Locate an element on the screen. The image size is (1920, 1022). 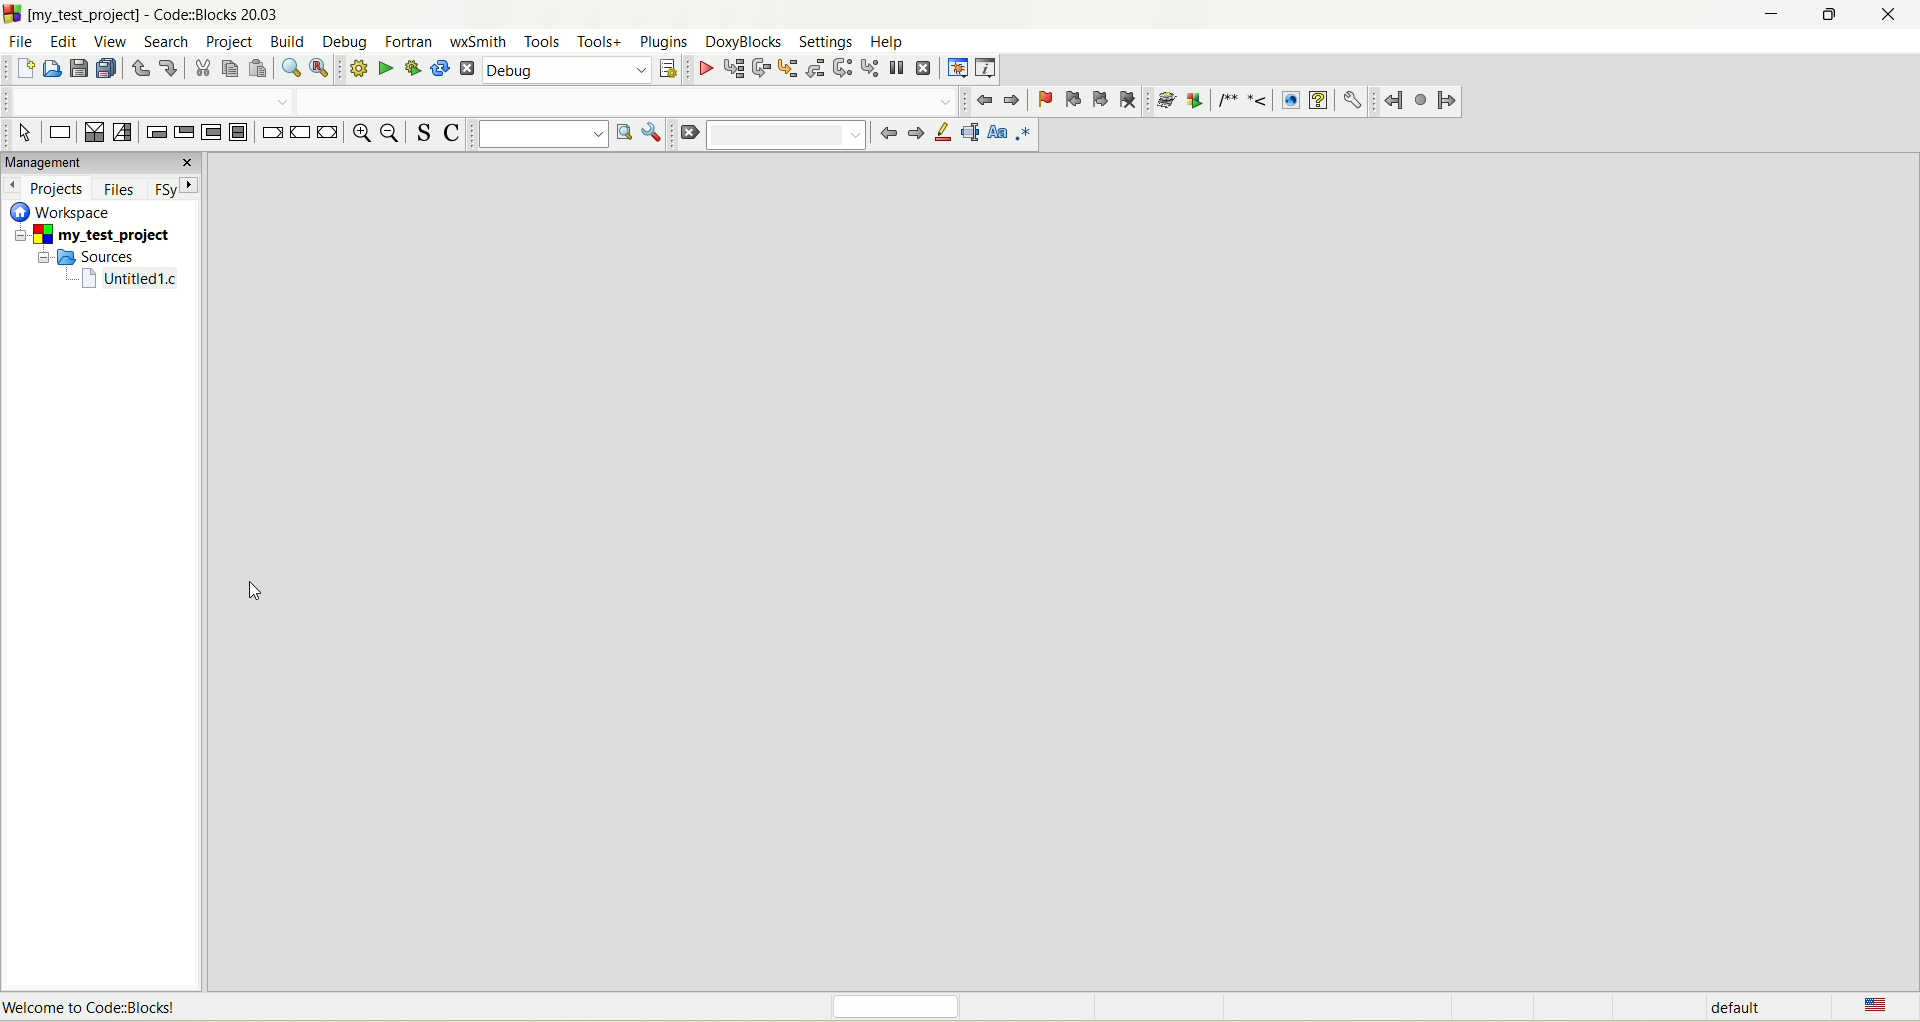
jump forward is located at coordinates (1446, 101).